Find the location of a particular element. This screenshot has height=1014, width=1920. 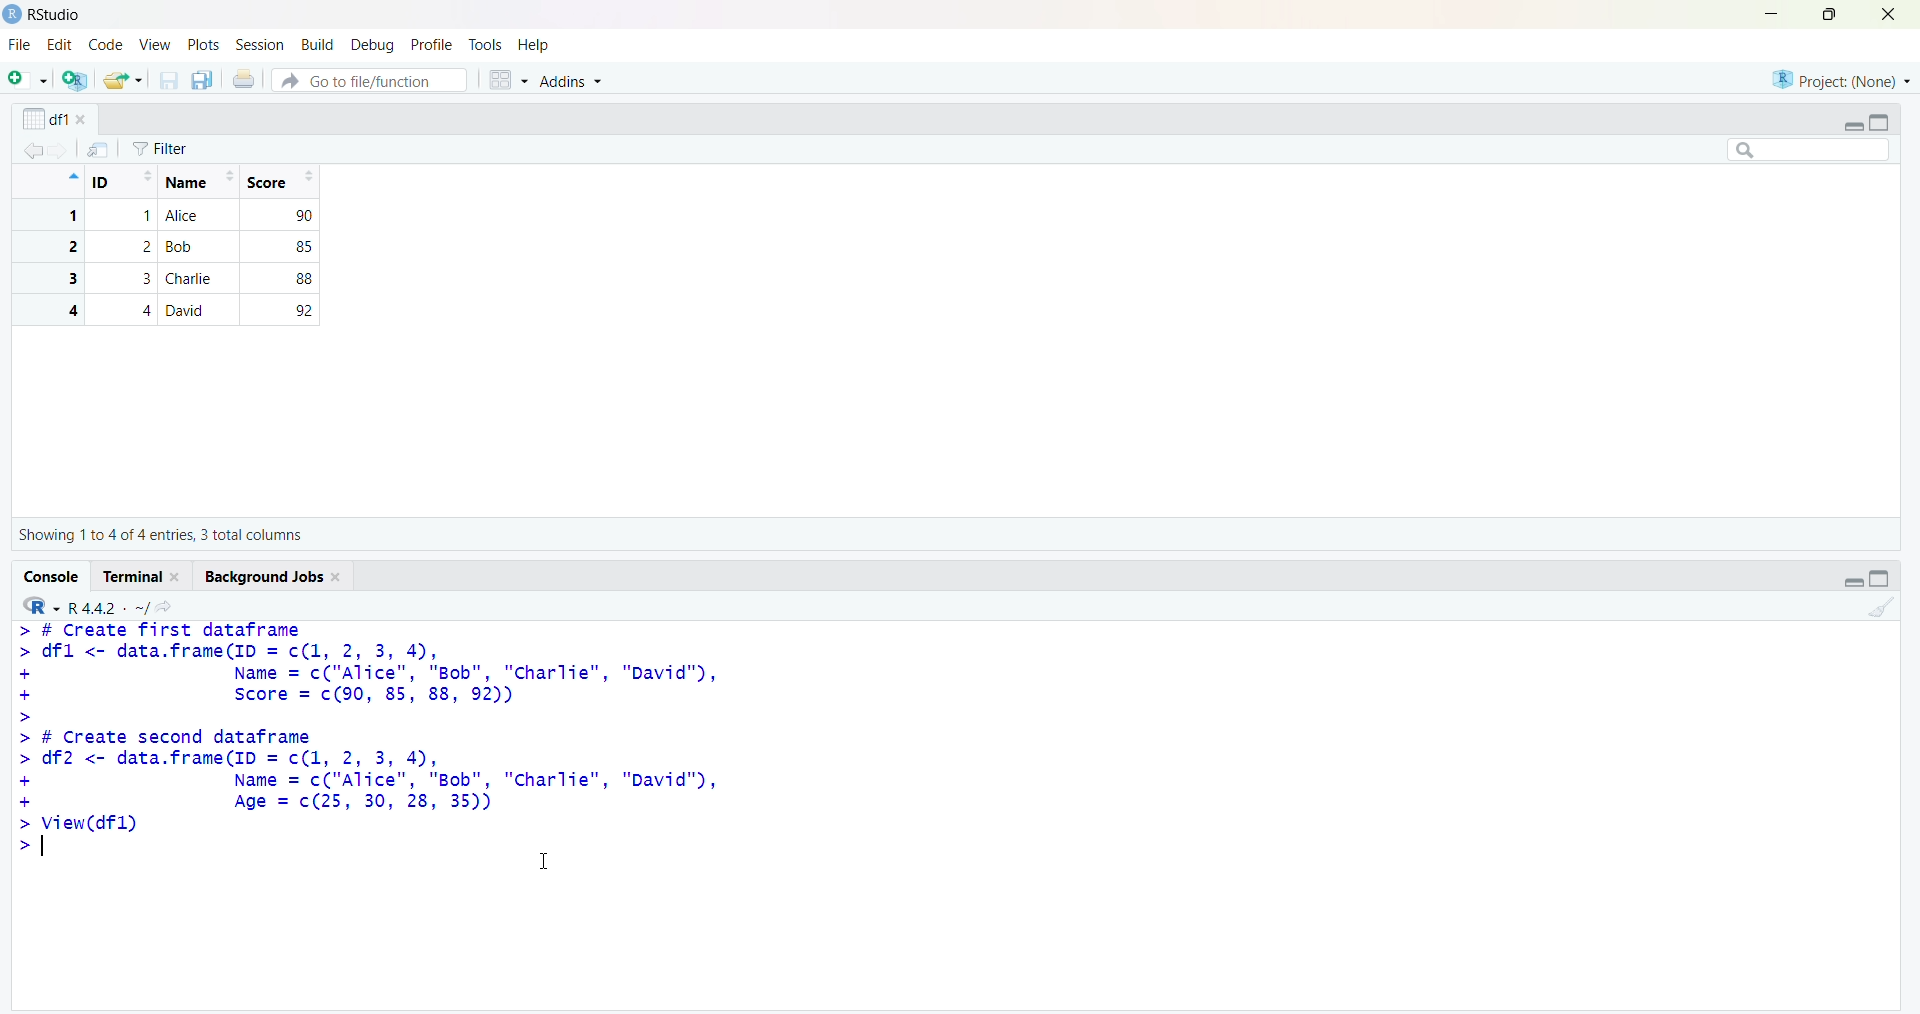

close is located at coordinates (83, 119).